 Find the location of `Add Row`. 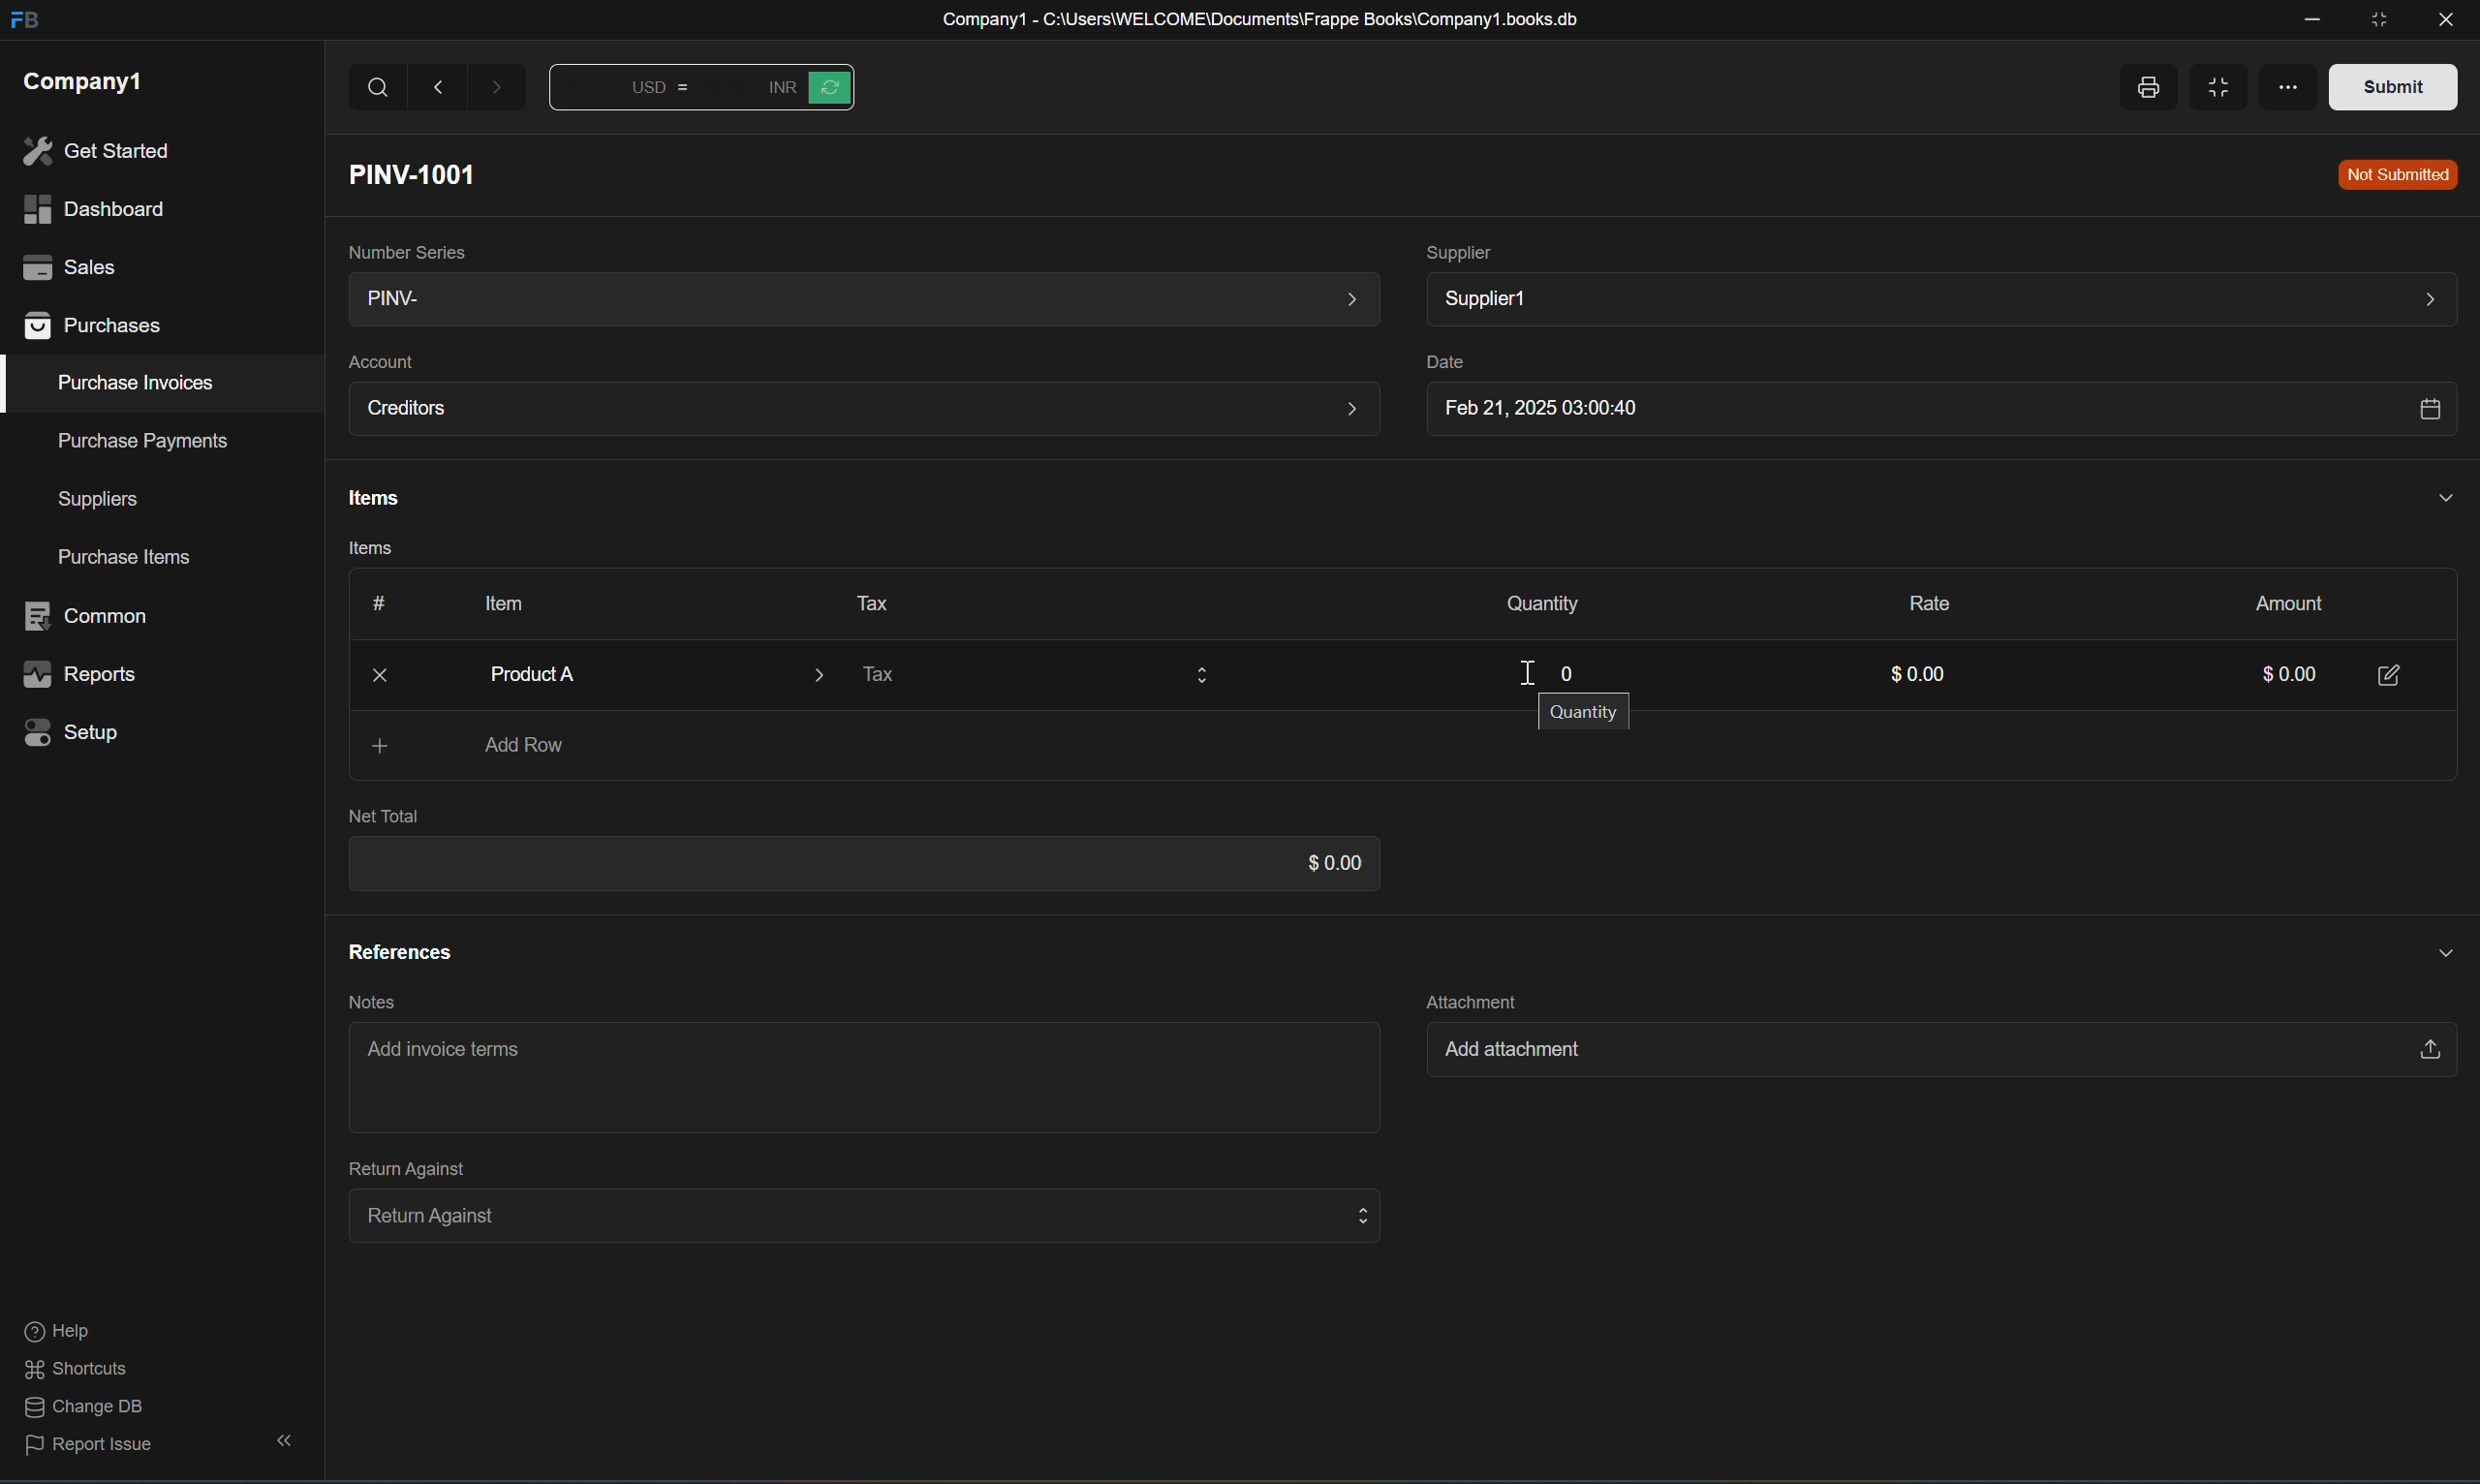

Add Row is located at coordinates (528, 747).